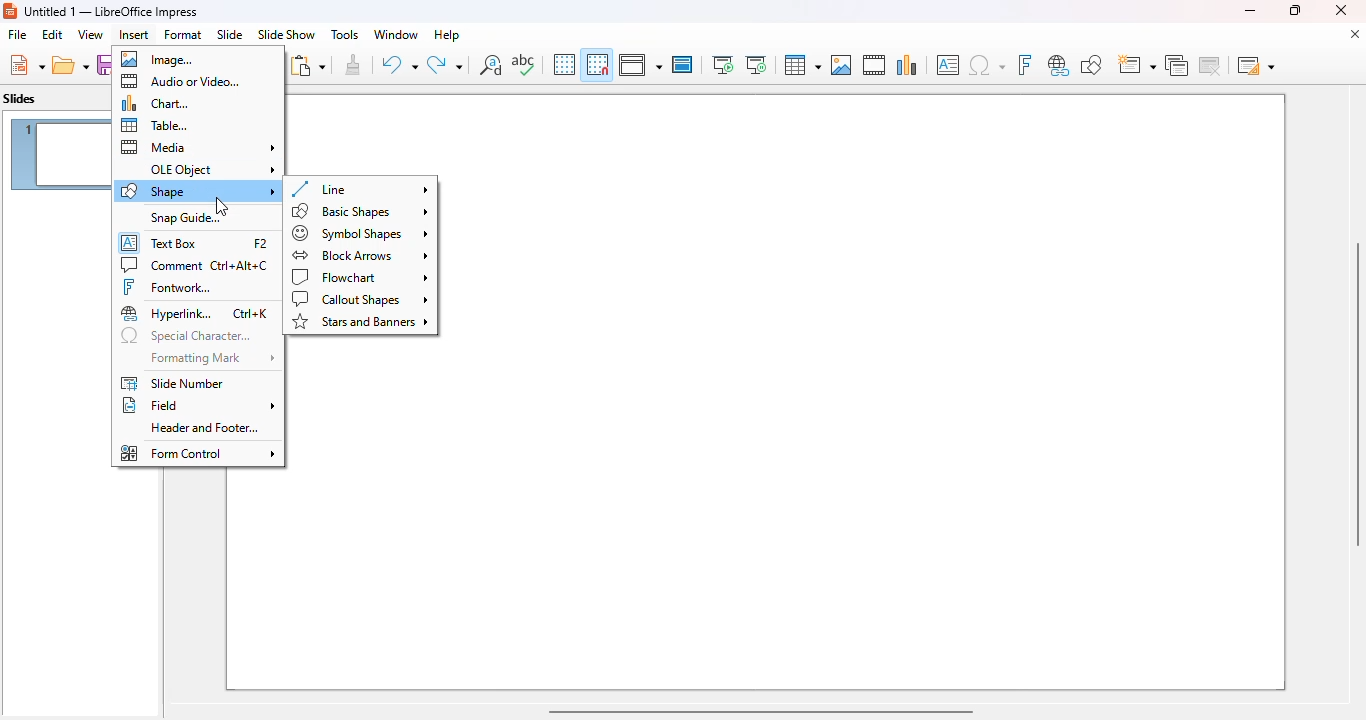 The width and height of the screenshot is (1366, 720). Describe the element at coordinates (640, 65) in the screenshot. I see `display views` at that location.